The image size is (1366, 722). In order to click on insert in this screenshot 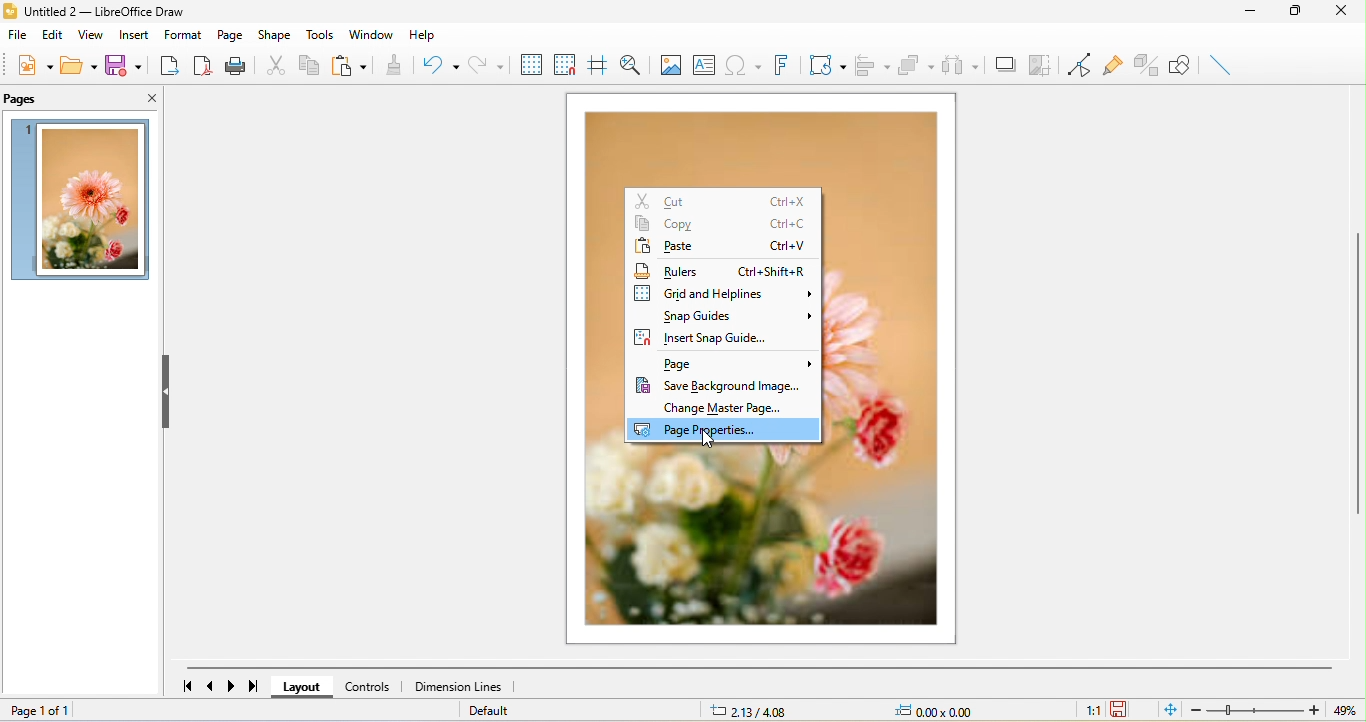, I will do `click(138, 33)`.